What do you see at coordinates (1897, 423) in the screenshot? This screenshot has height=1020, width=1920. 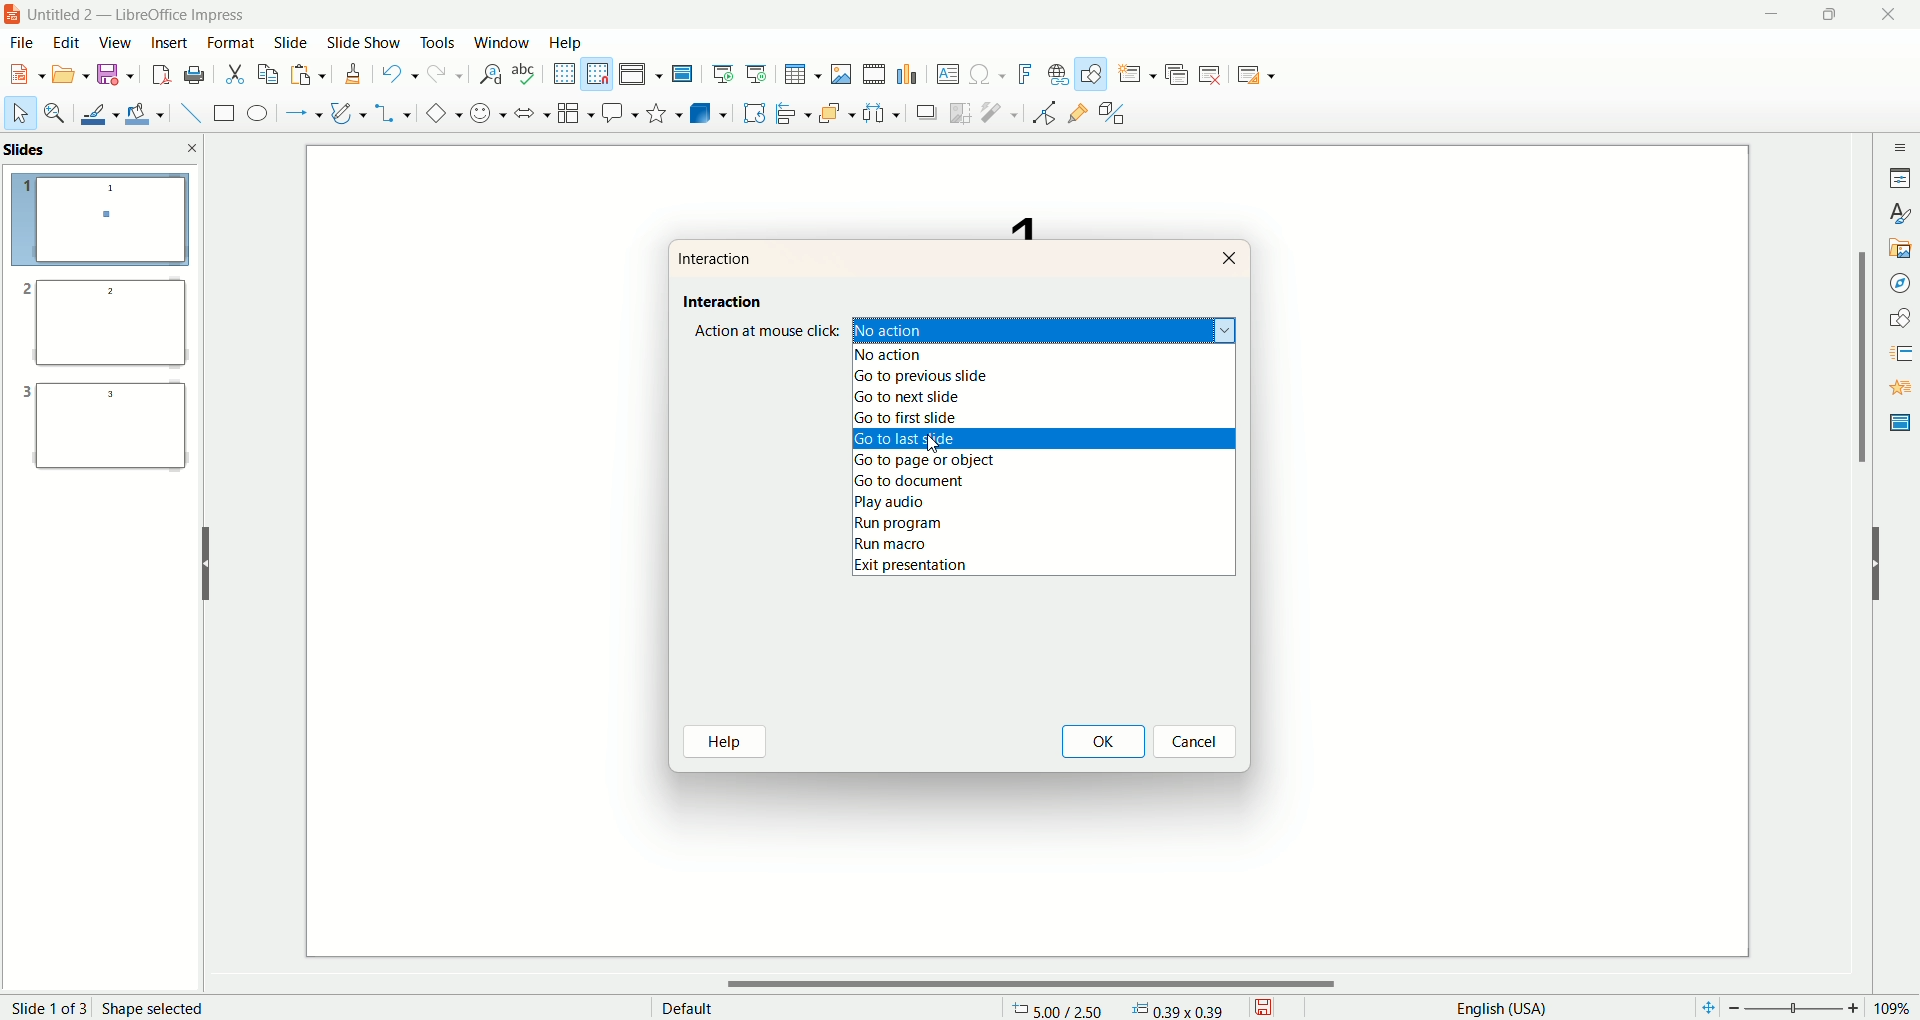 I see `master slide` at bounding box center [1897, 423].